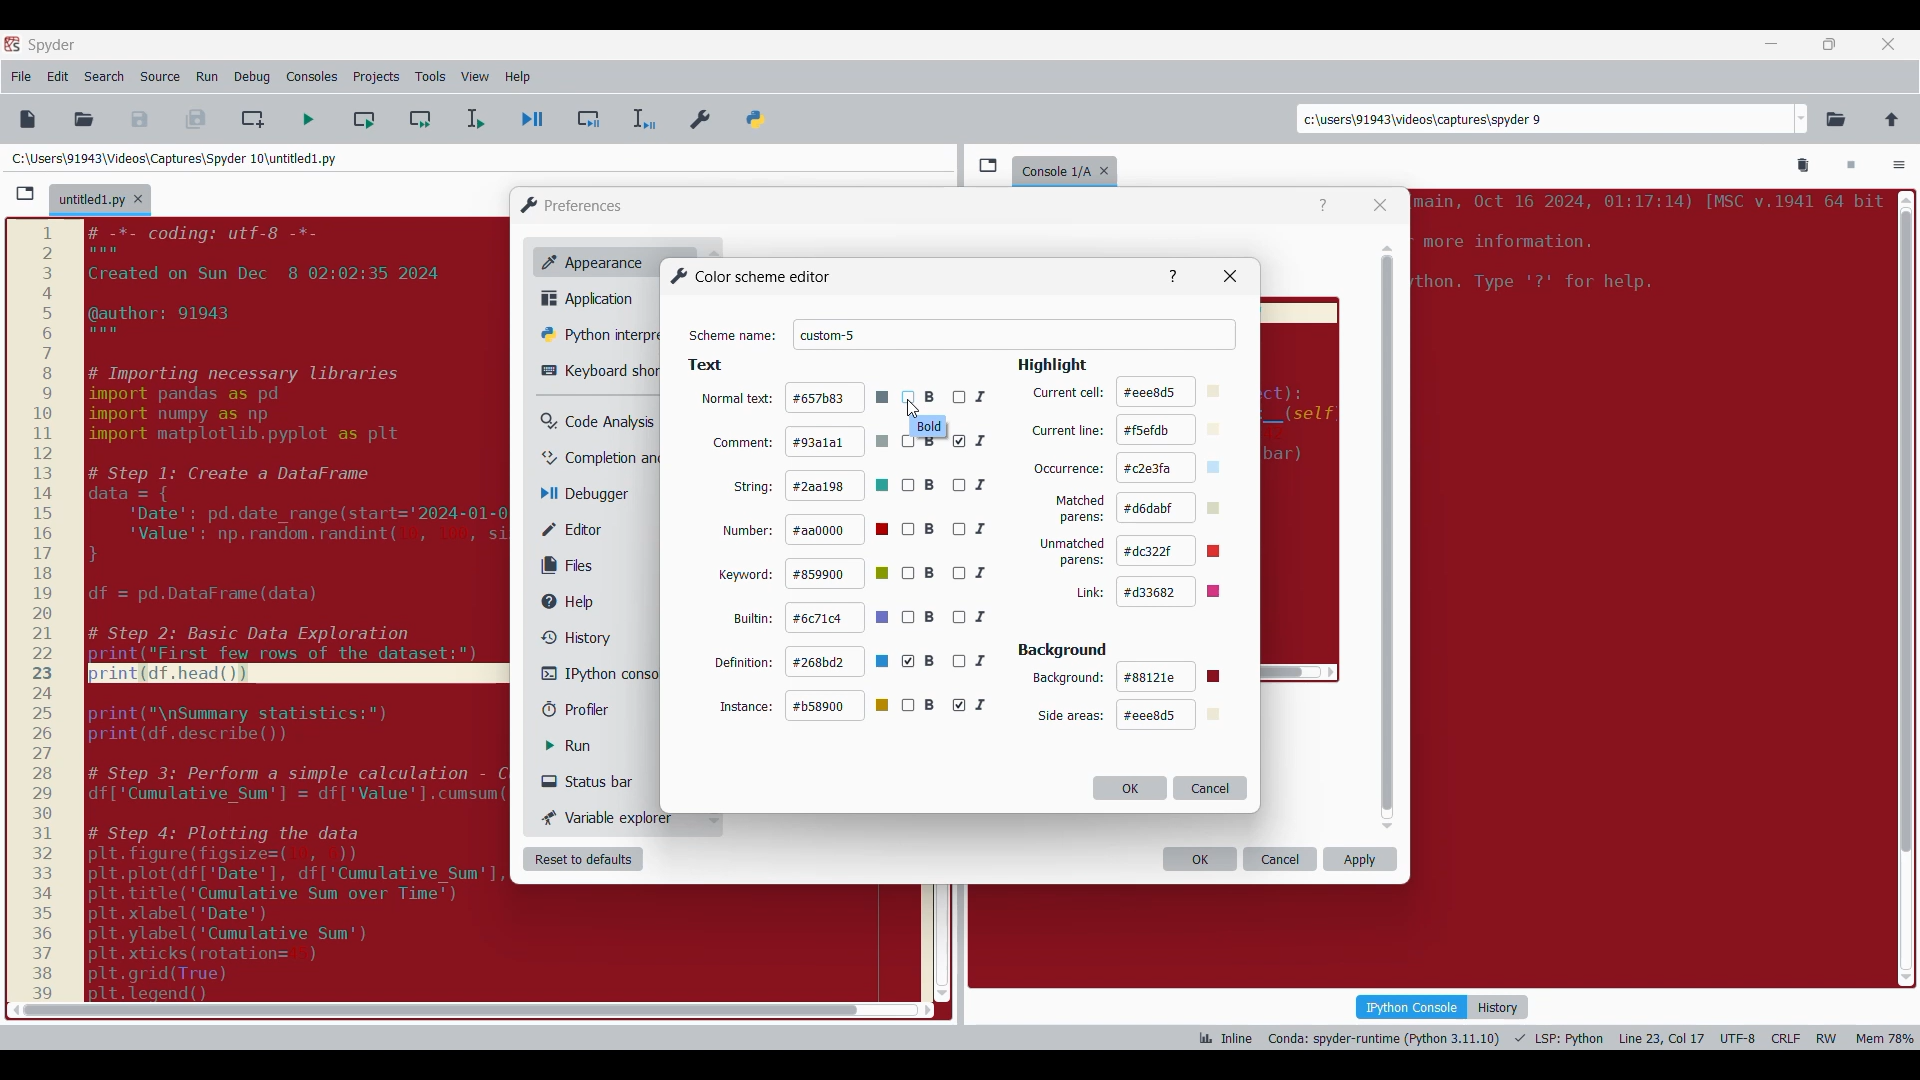 This screenshot has width=1920, height=1080. Describe the element at coordinates (1498, 1007) in the screenshot. I see `History` at that location.